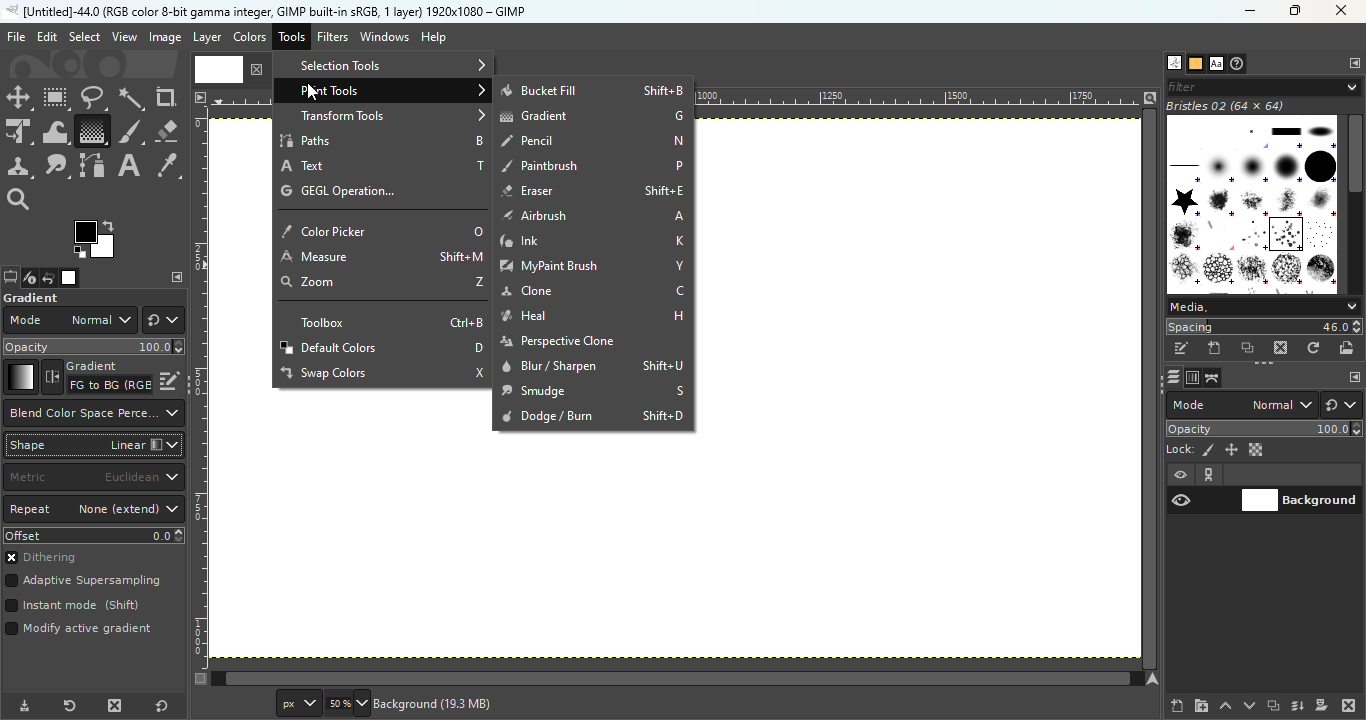  Describe the element at coordinates (206, 38) in the screenshot. I see `Layer` at that location.